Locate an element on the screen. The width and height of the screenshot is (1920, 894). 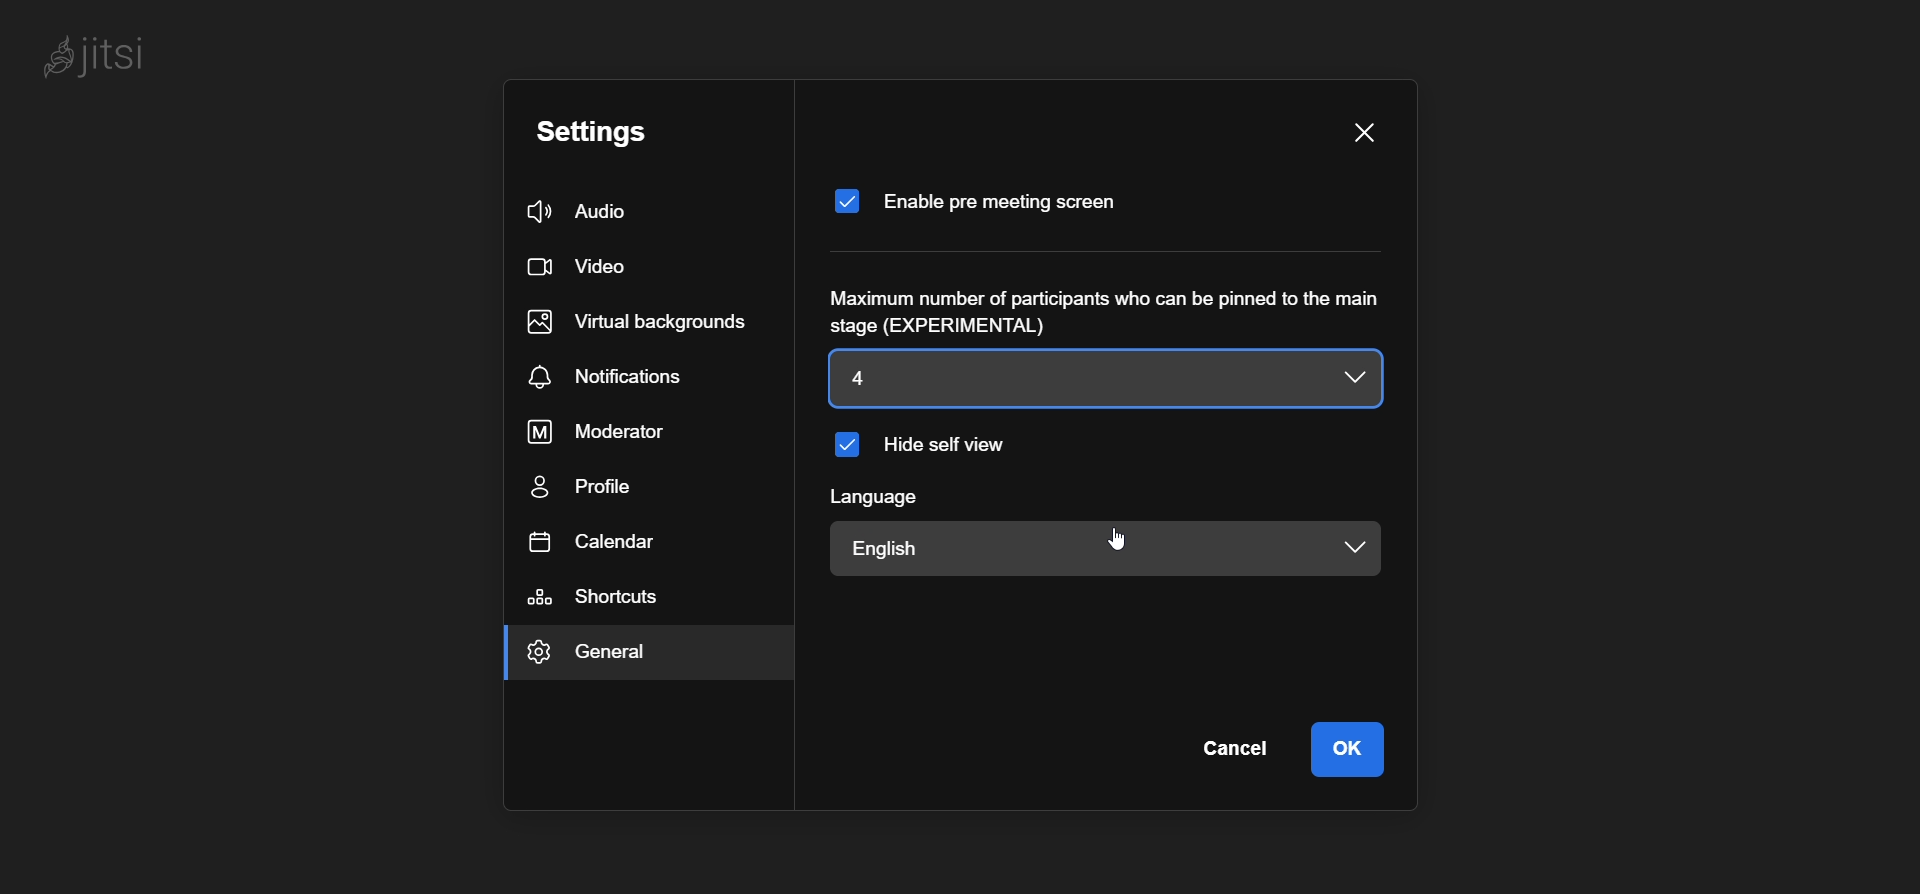
cancel is located at coordinates (1235, 748).